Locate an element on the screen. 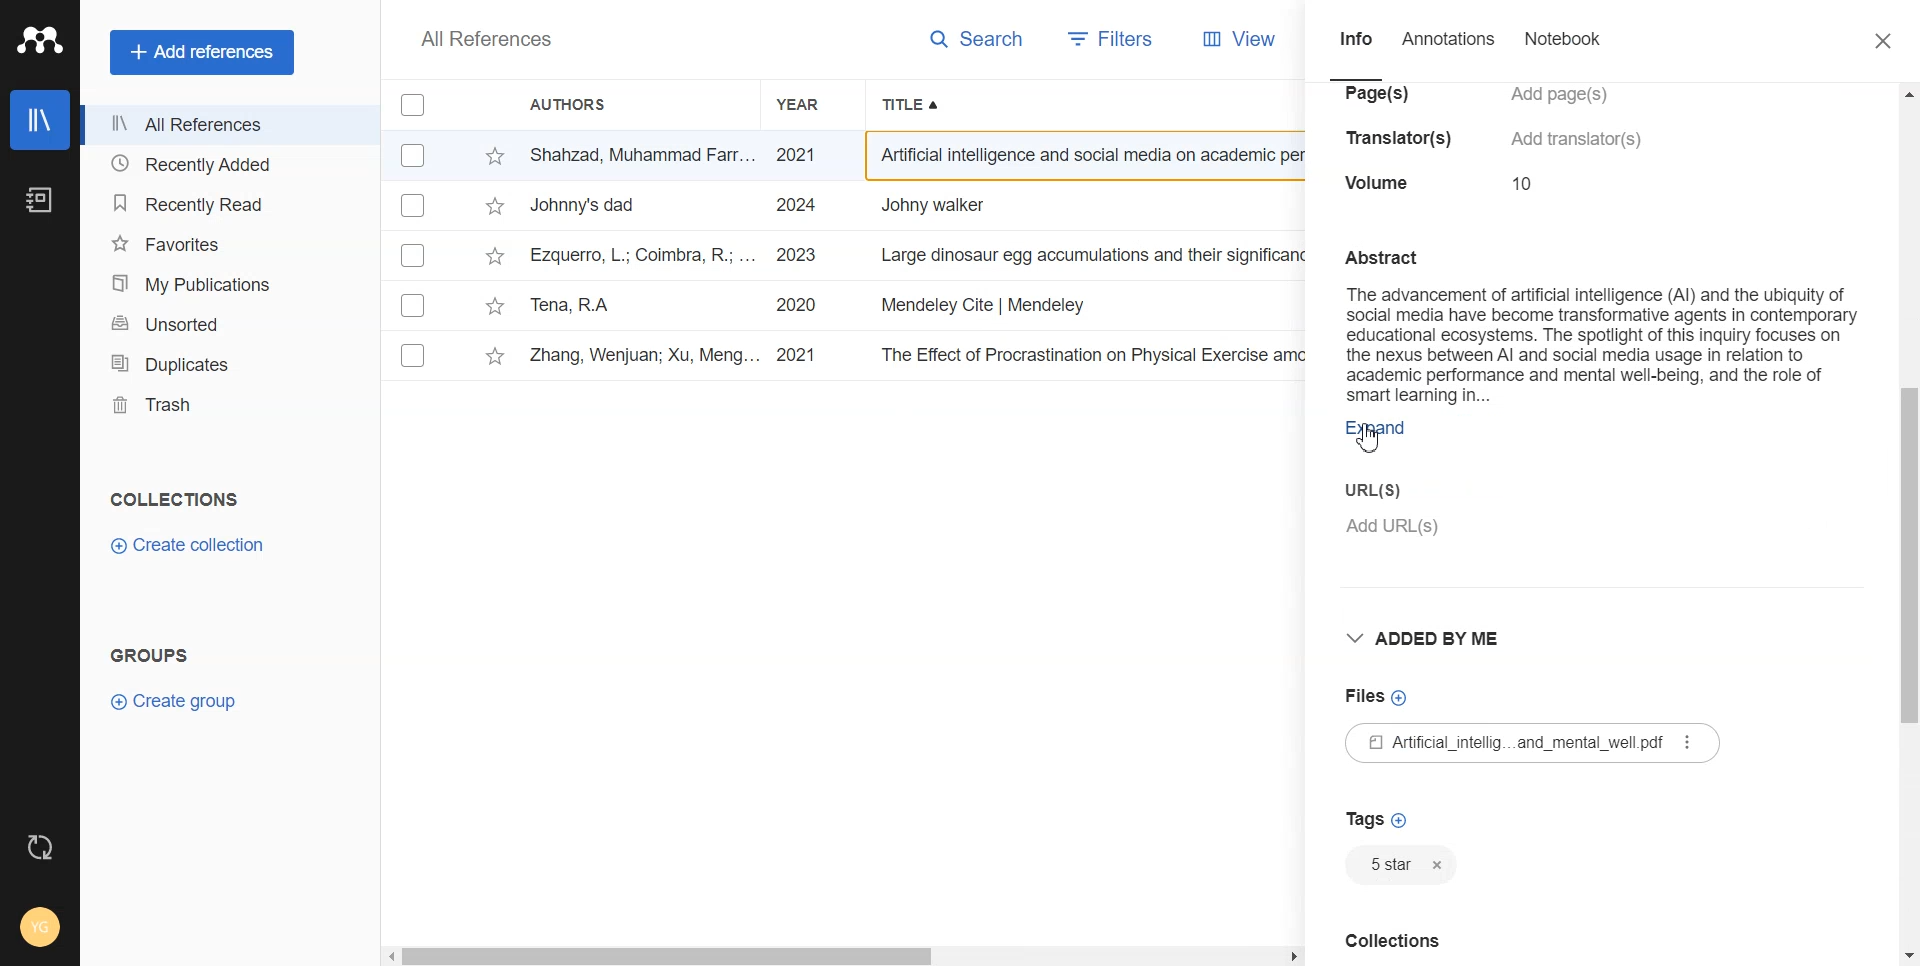 Image resolution: width=1920 pixels, height=966 pixels. Notebook is located at coordinates (1570, 38).